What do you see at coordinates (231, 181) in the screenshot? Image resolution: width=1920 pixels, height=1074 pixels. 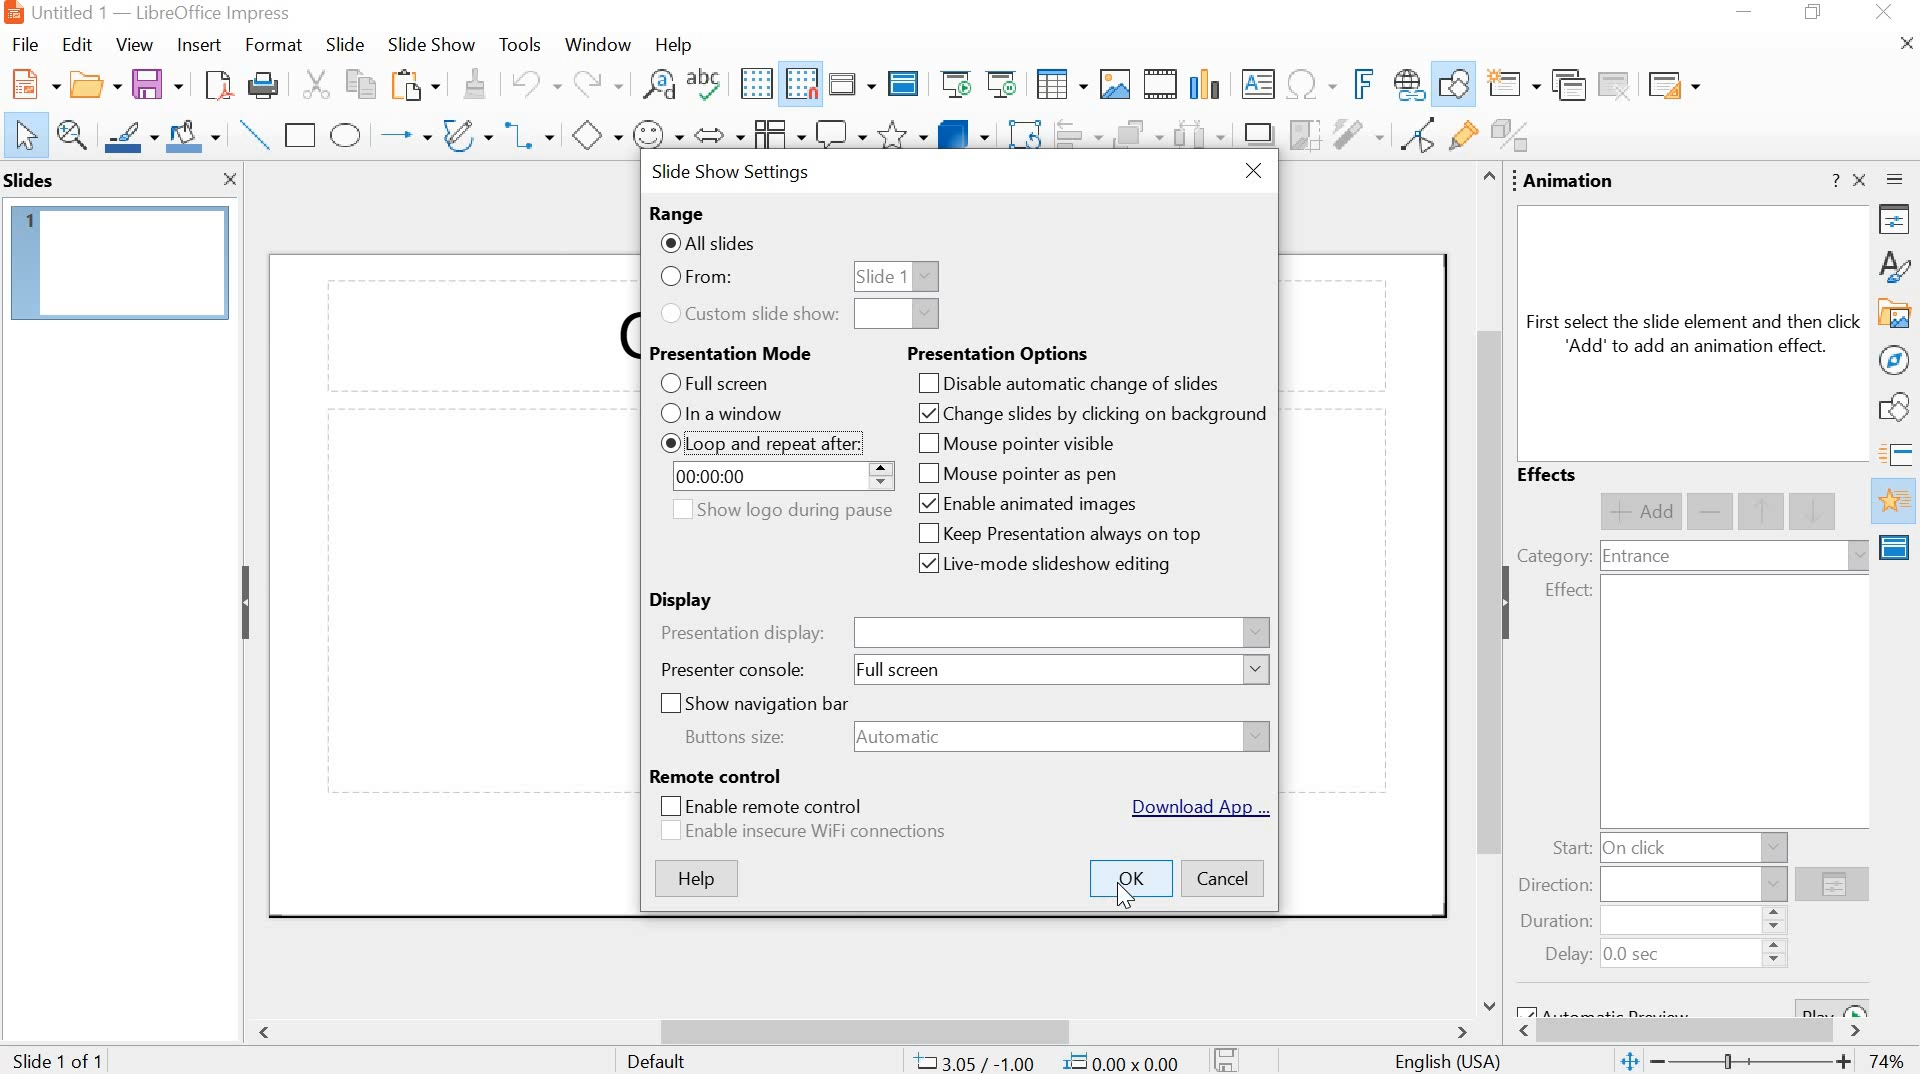 I see `close` at bounding box center [231, 181].